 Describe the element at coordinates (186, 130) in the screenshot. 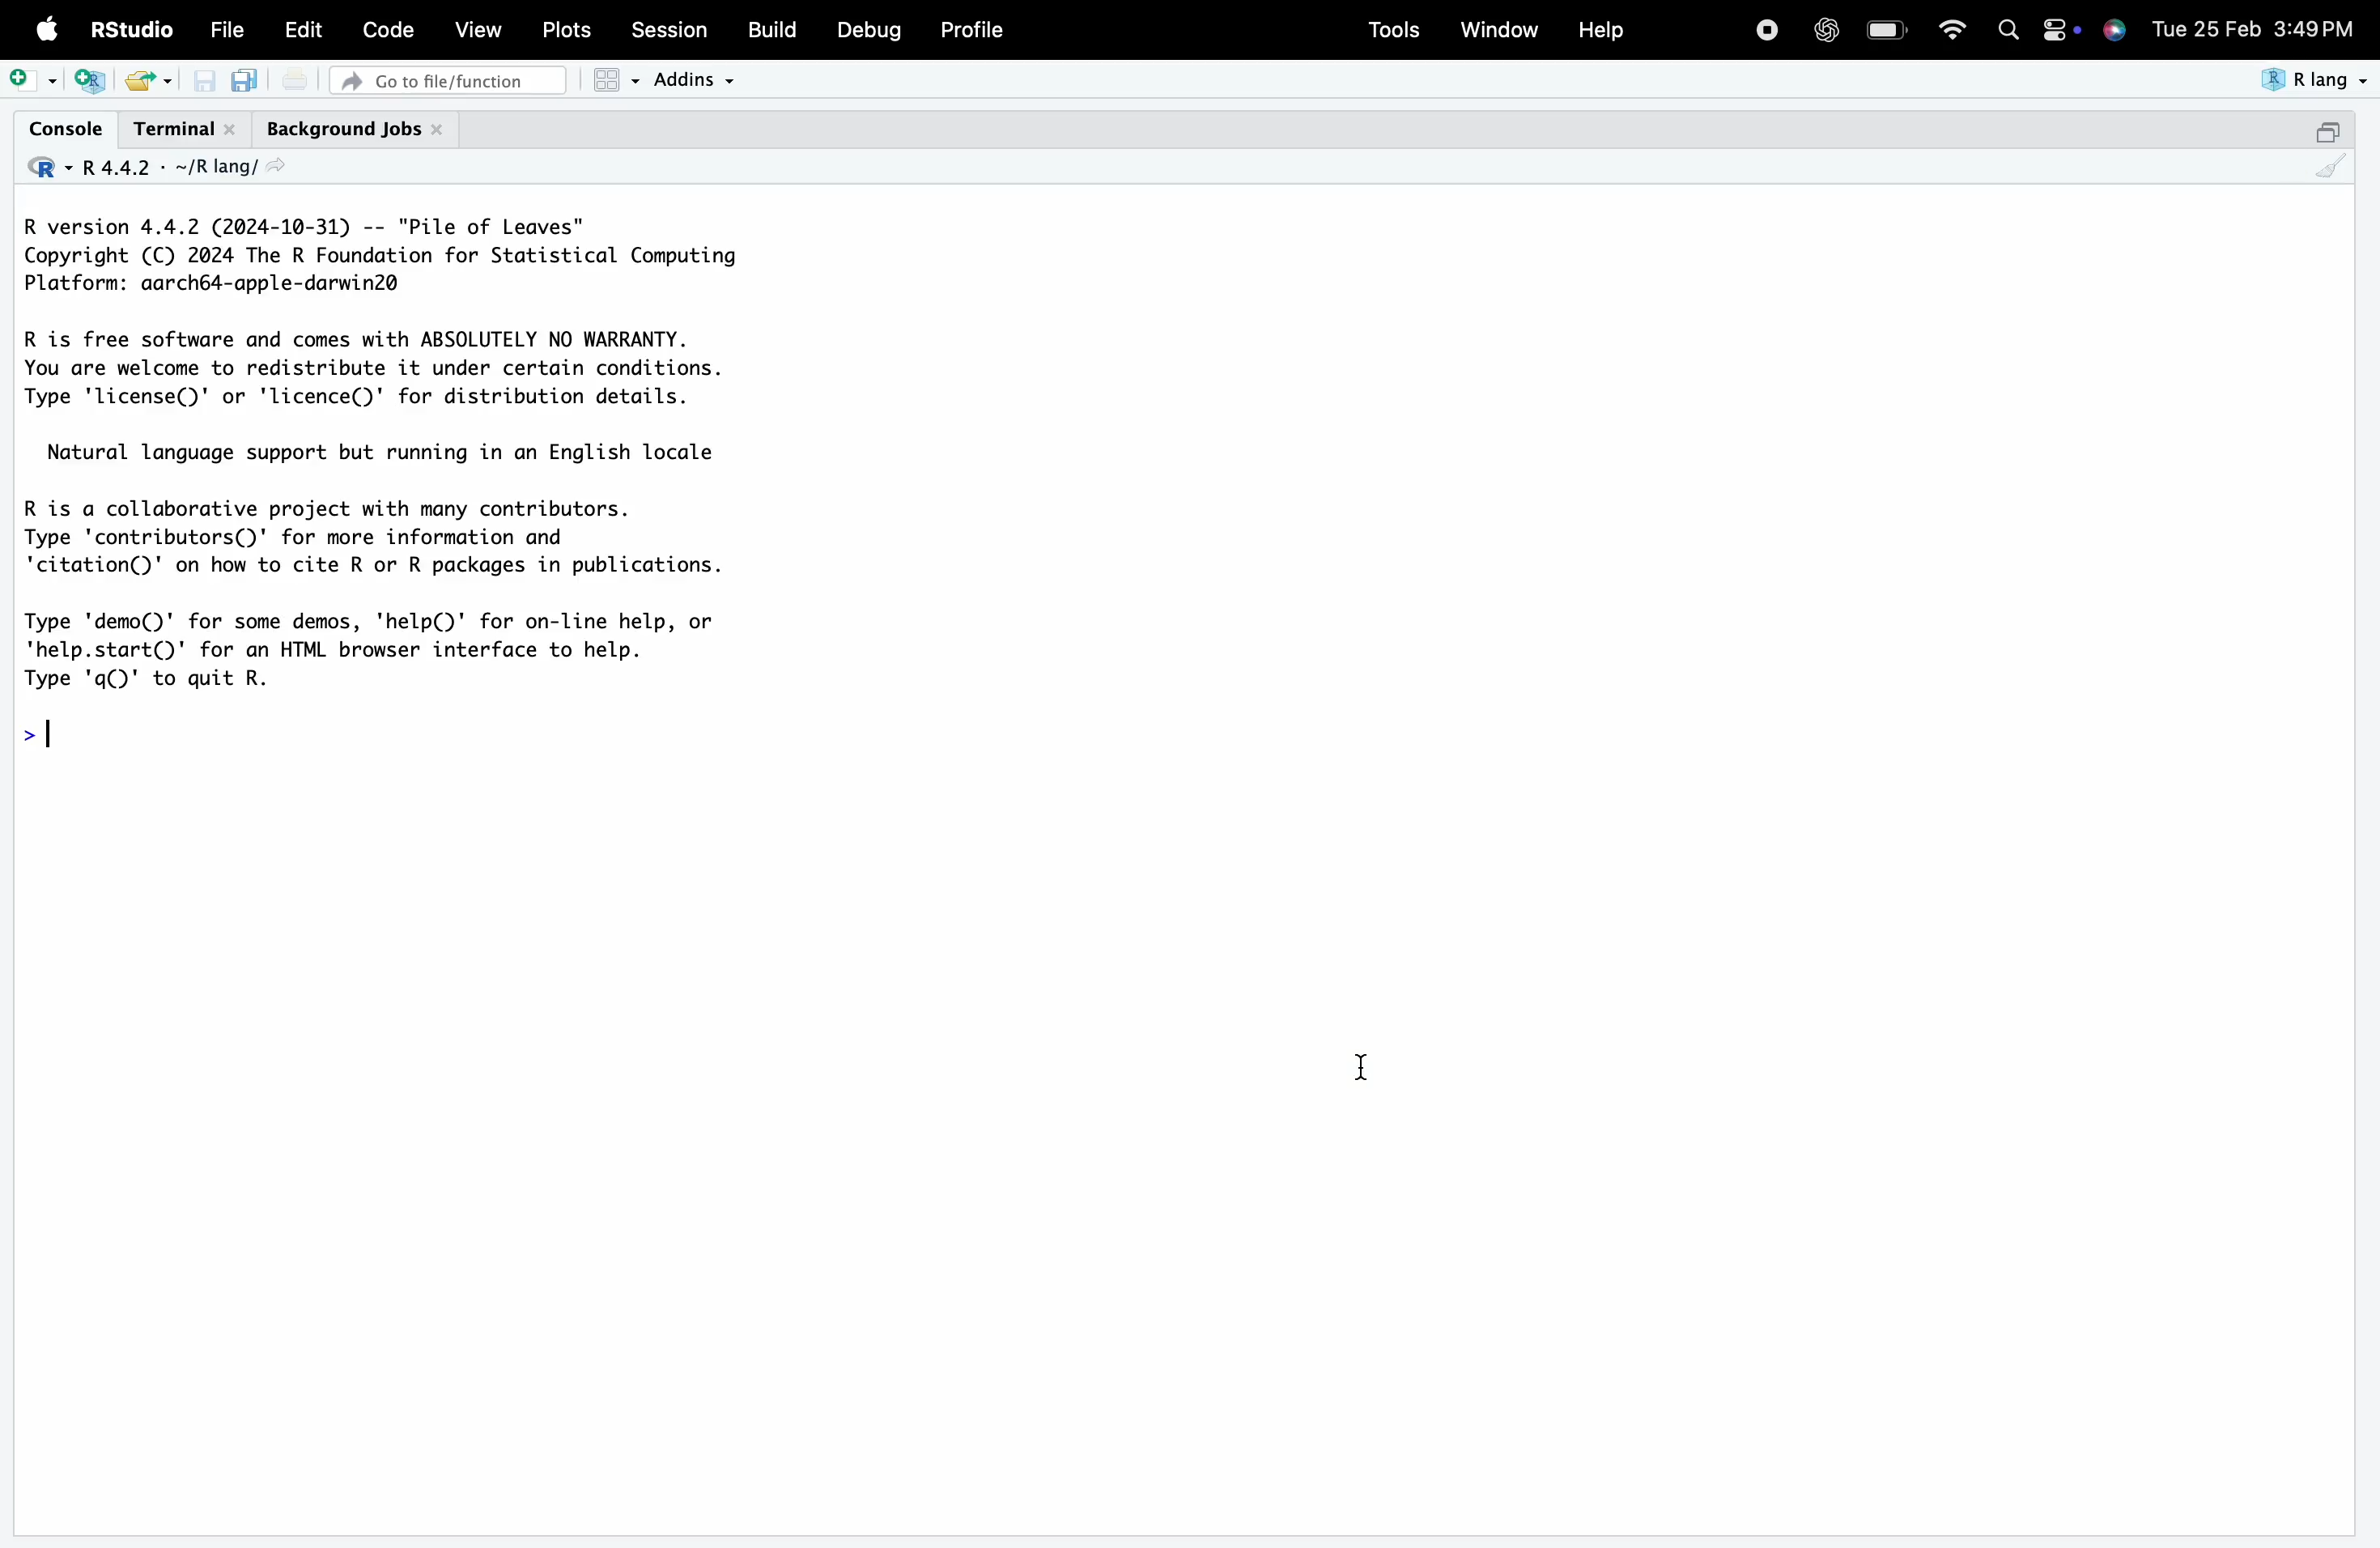

I see `Terminal` at that location.